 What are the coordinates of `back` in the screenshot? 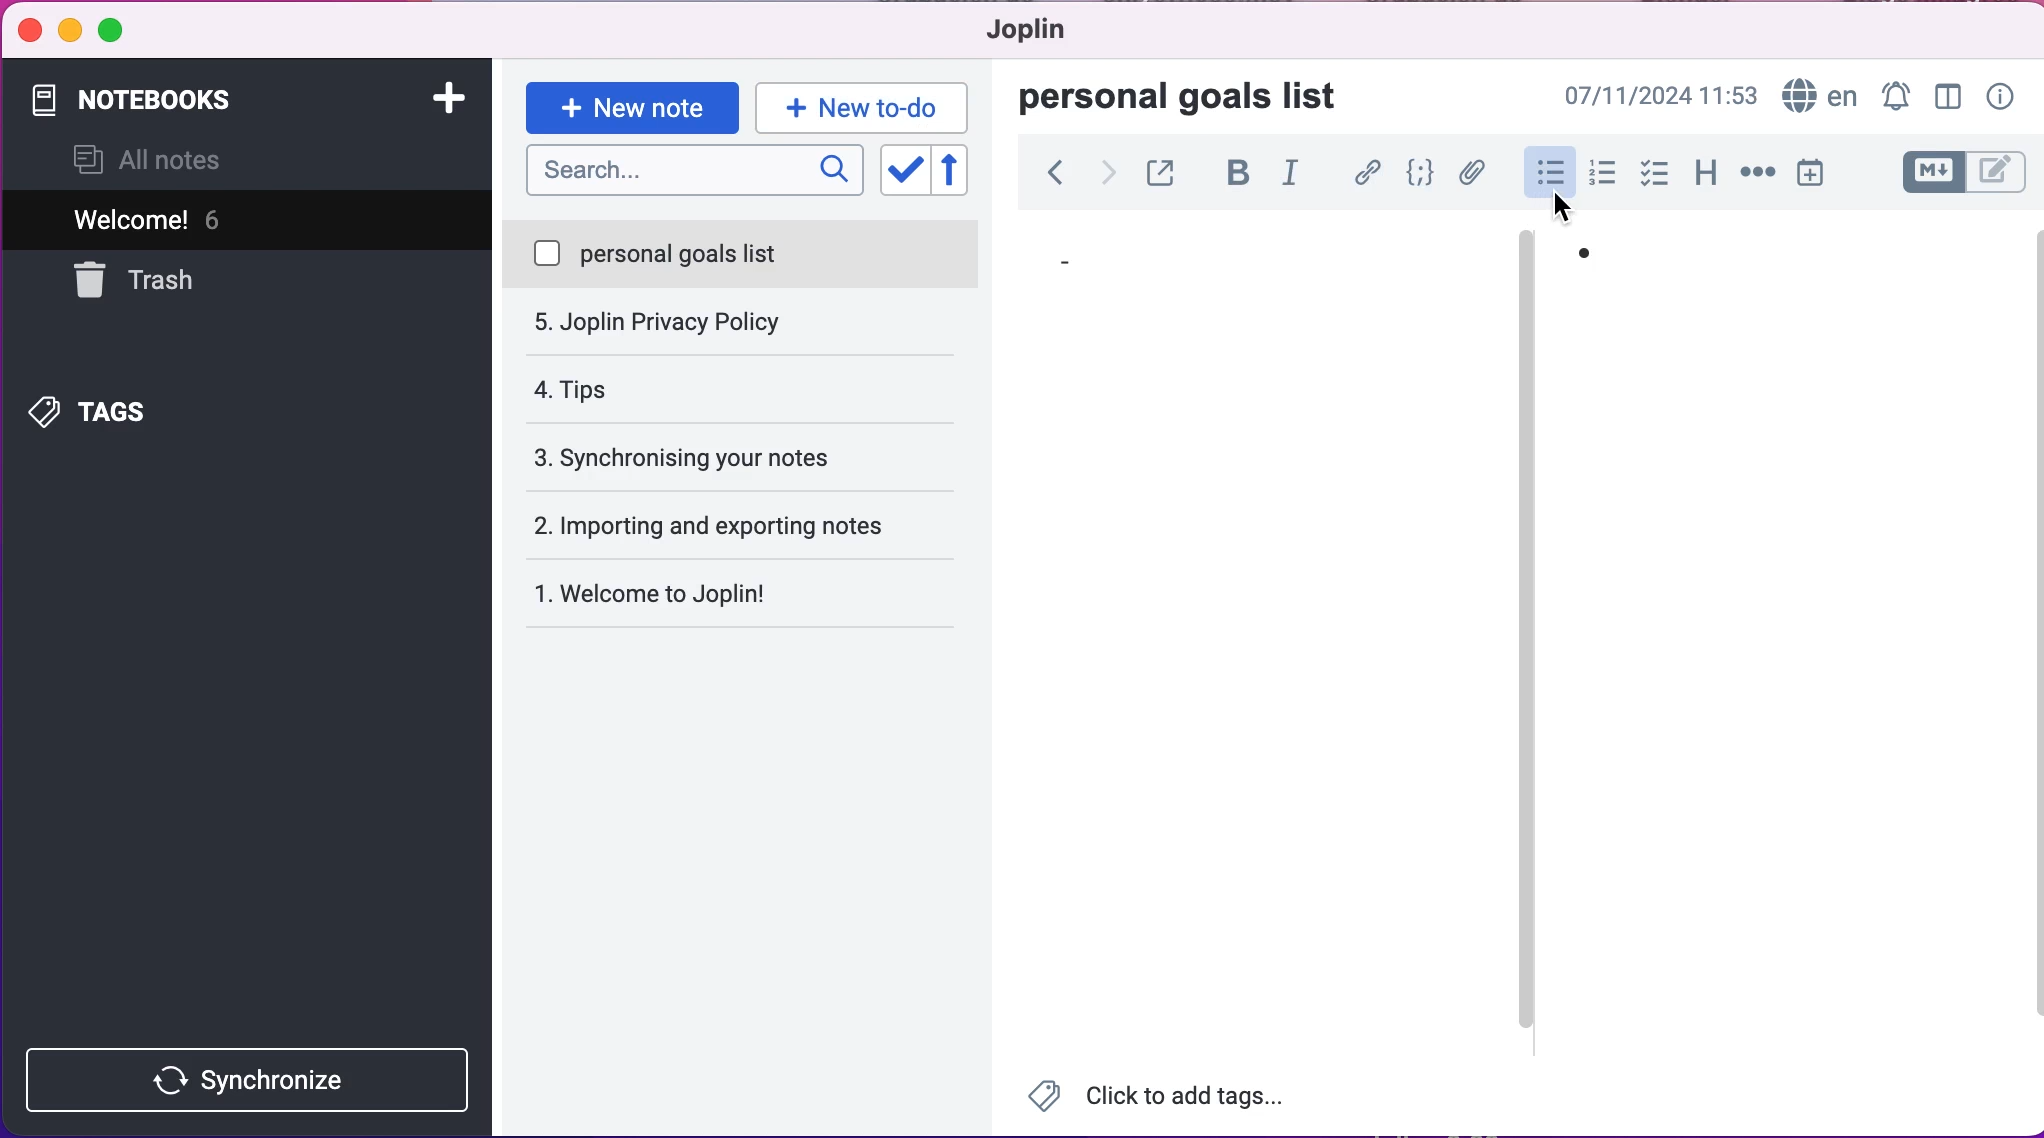 It's located at (1055, 176).